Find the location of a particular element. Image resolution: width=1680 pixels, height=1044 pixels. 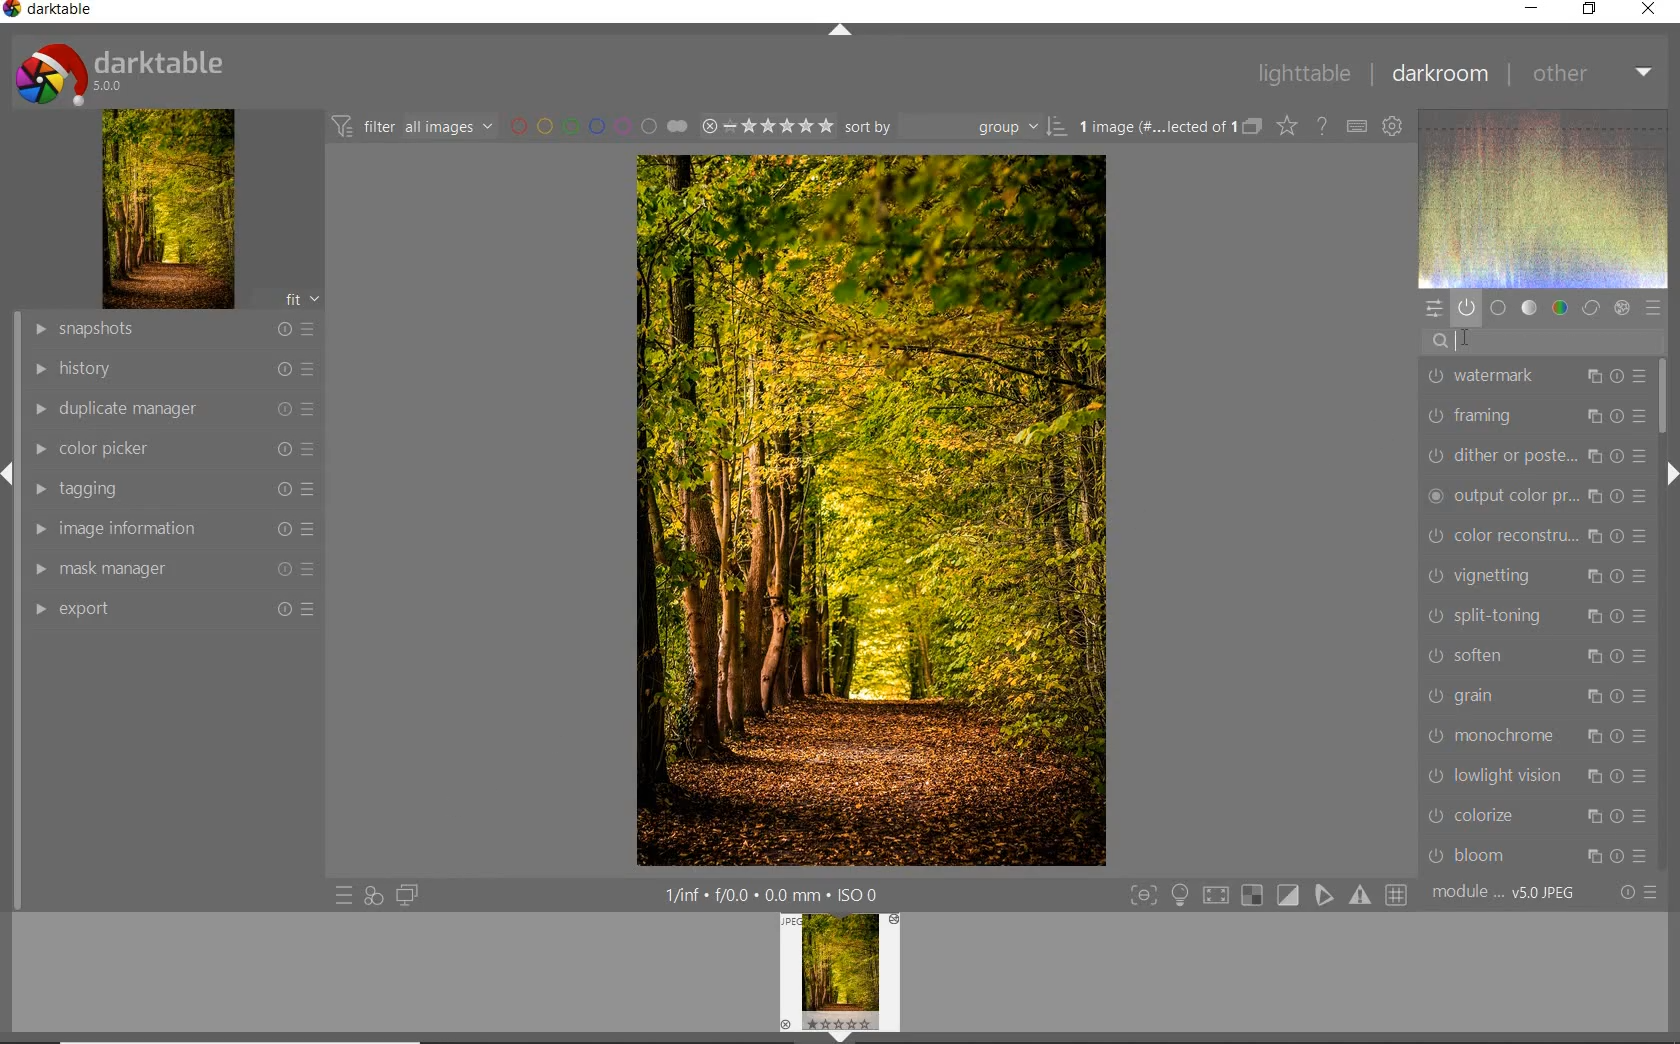

effect is located at coordinates (1622, 306).